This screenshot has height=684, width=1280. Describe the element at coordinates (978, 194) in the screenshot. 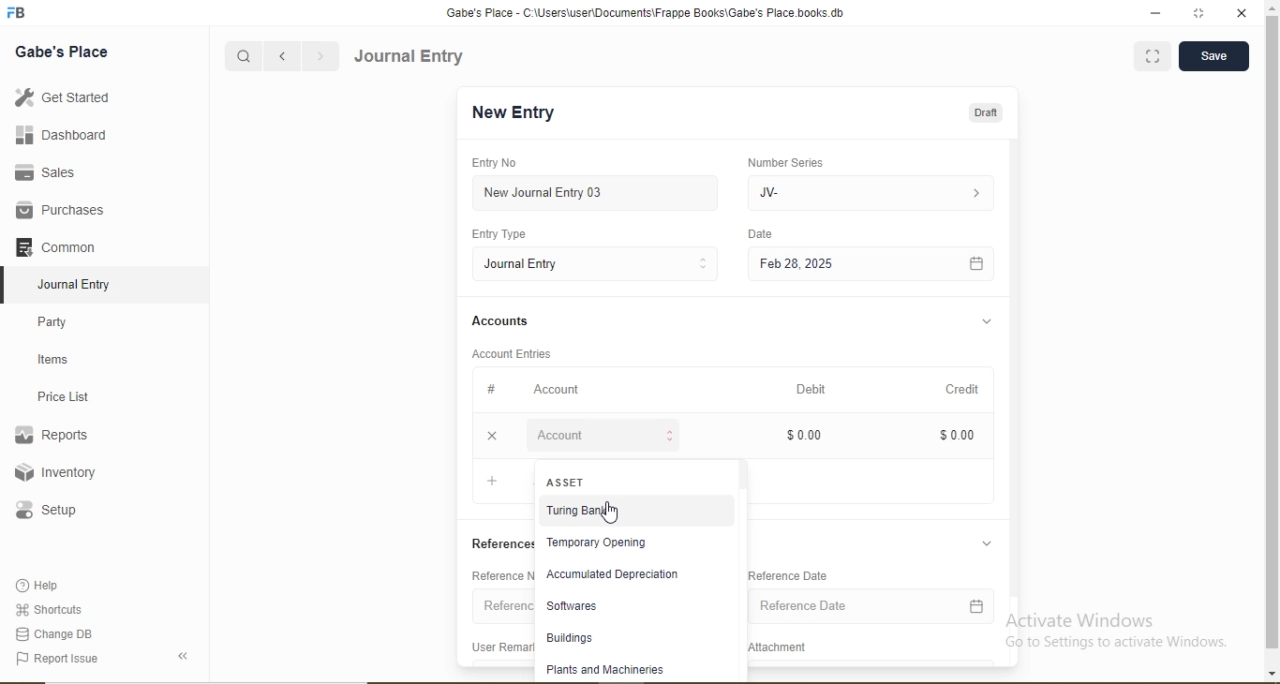

I see `Dropdown` at that location.